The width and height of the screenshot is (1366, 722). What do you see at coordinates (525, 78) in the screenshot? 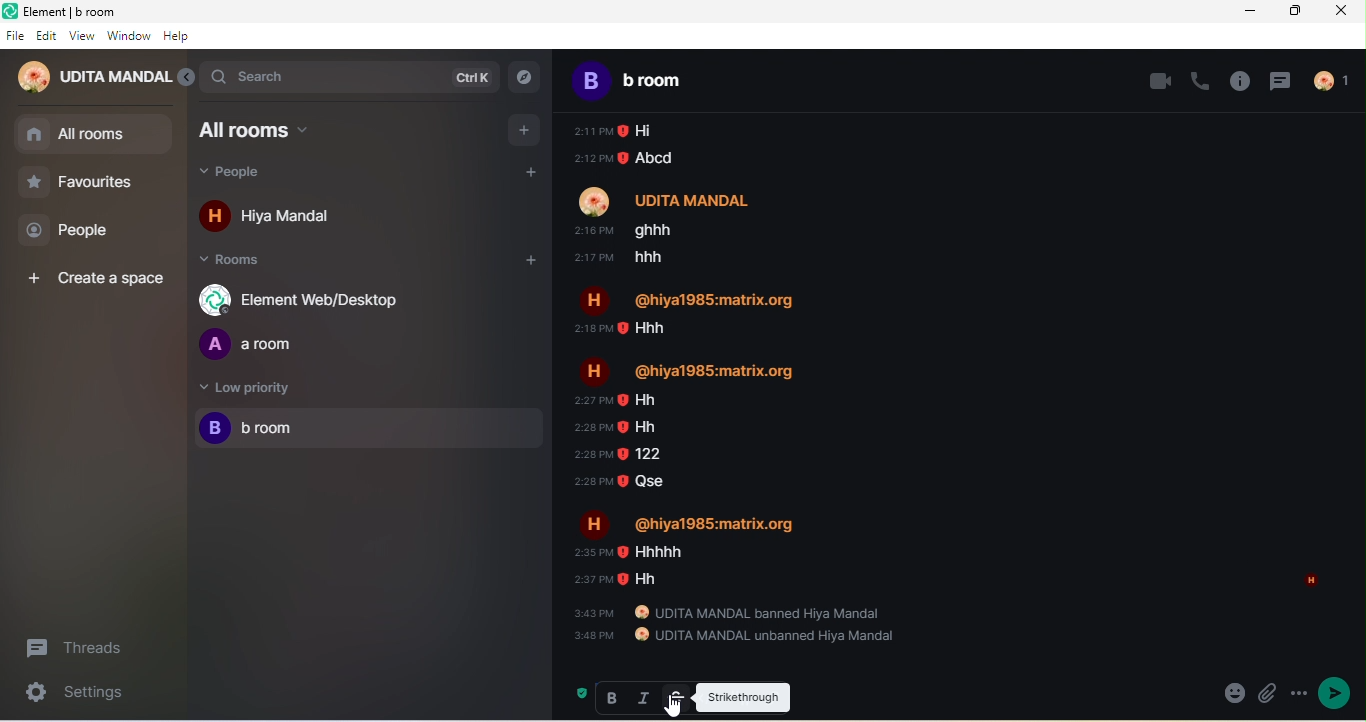
I see `explore` at bounding box center [525, 78].